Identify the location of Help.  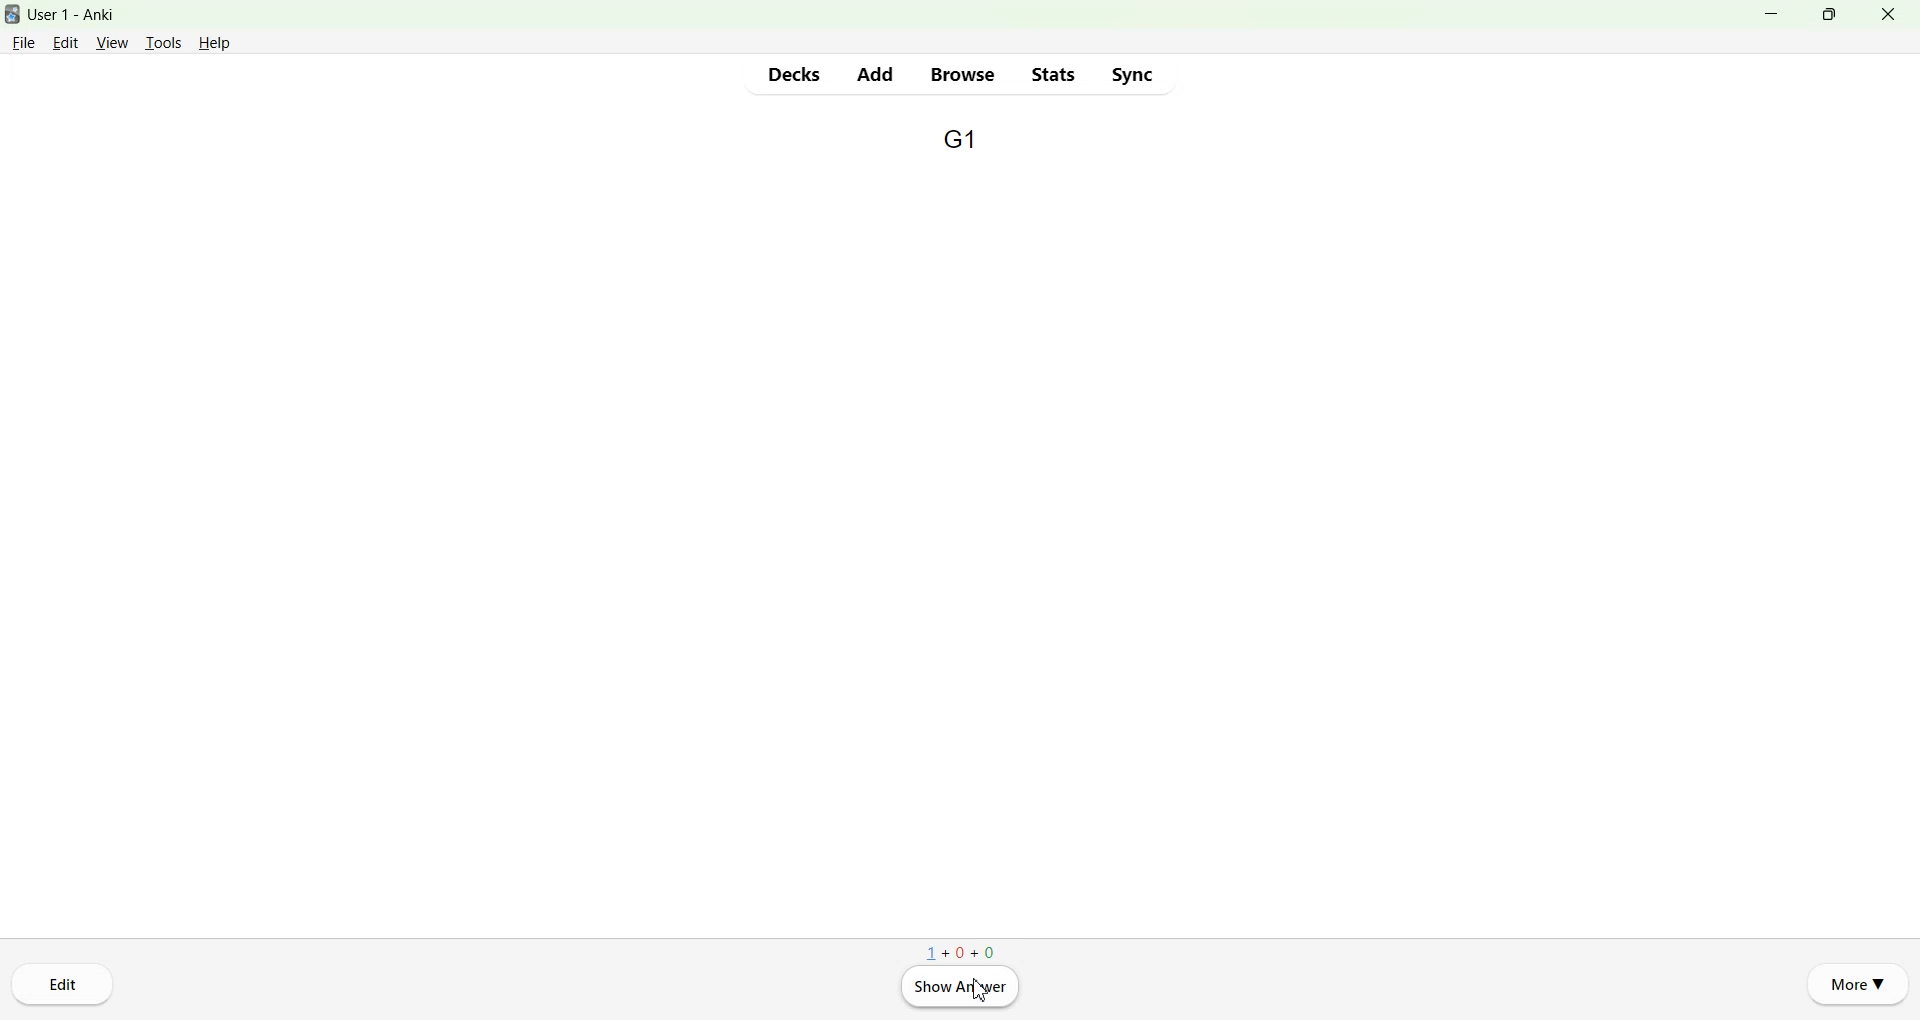
(215, 43).